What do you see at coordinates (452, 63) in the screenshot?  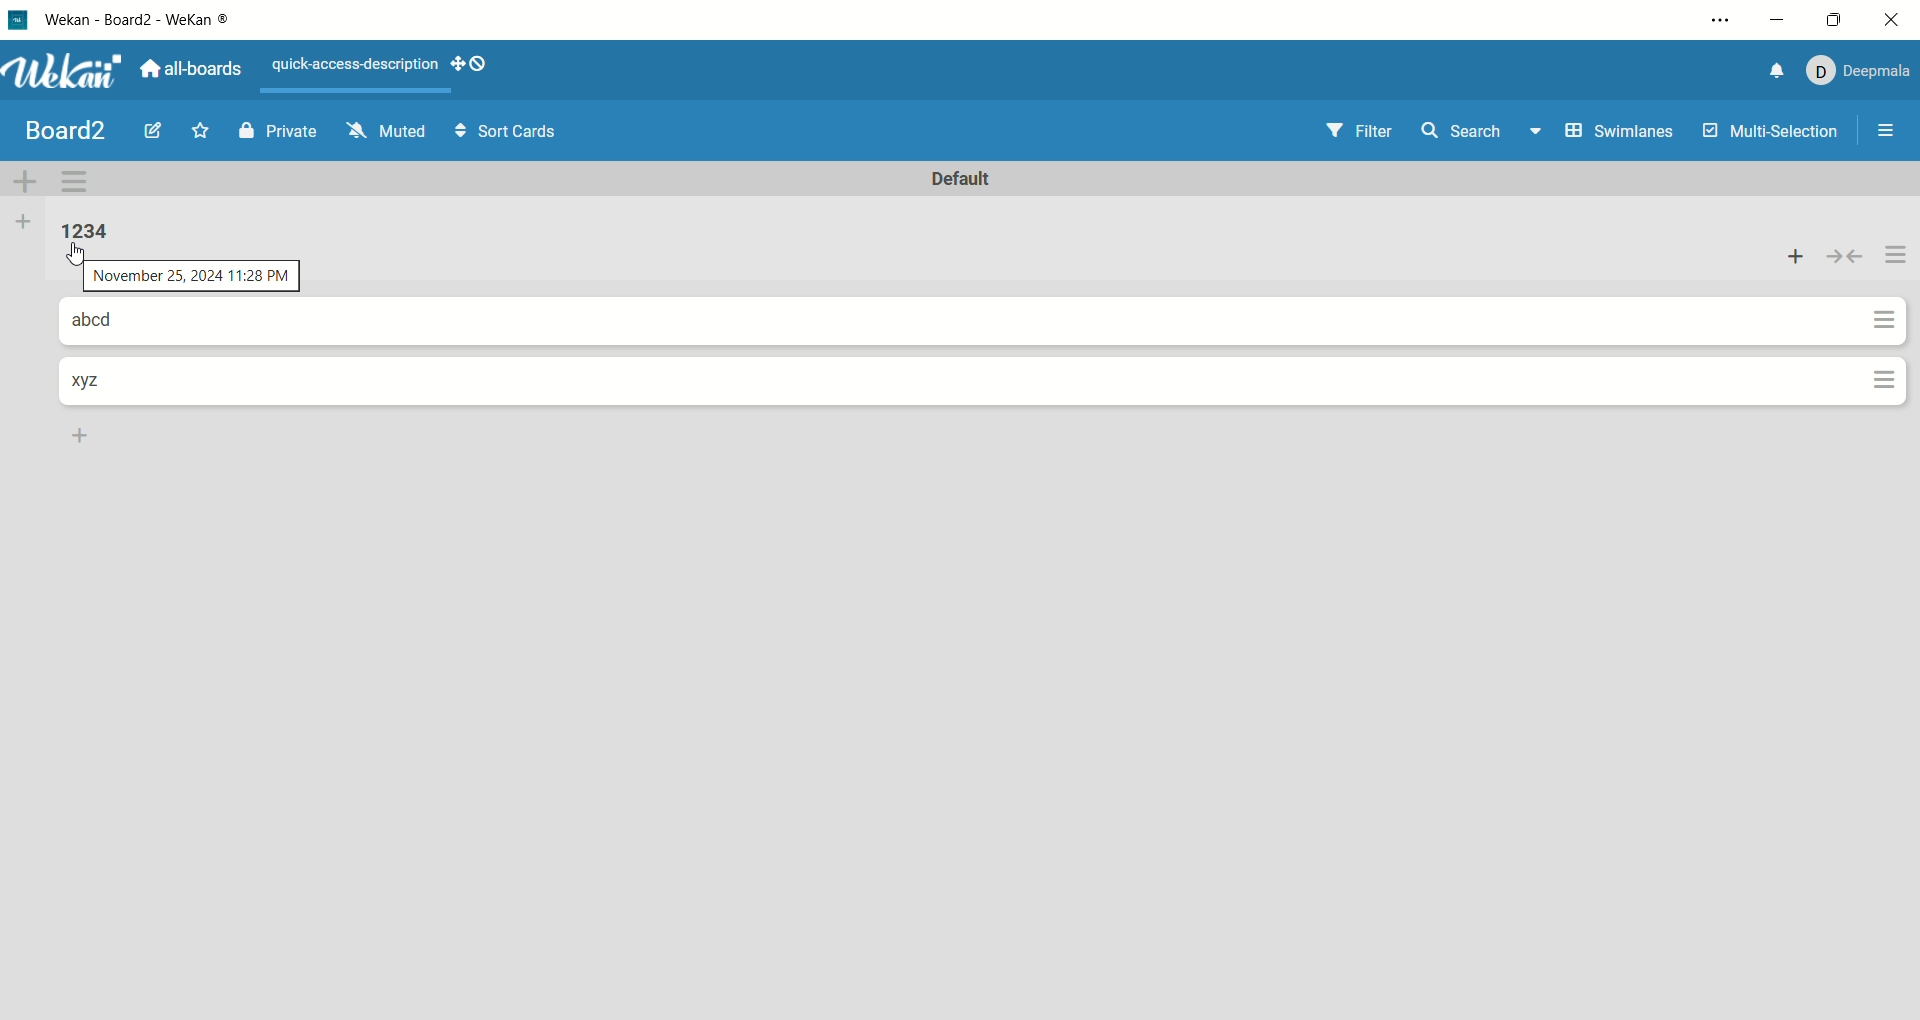 I see `show-desktp-drag-handles` at bounding box center [452, 63].